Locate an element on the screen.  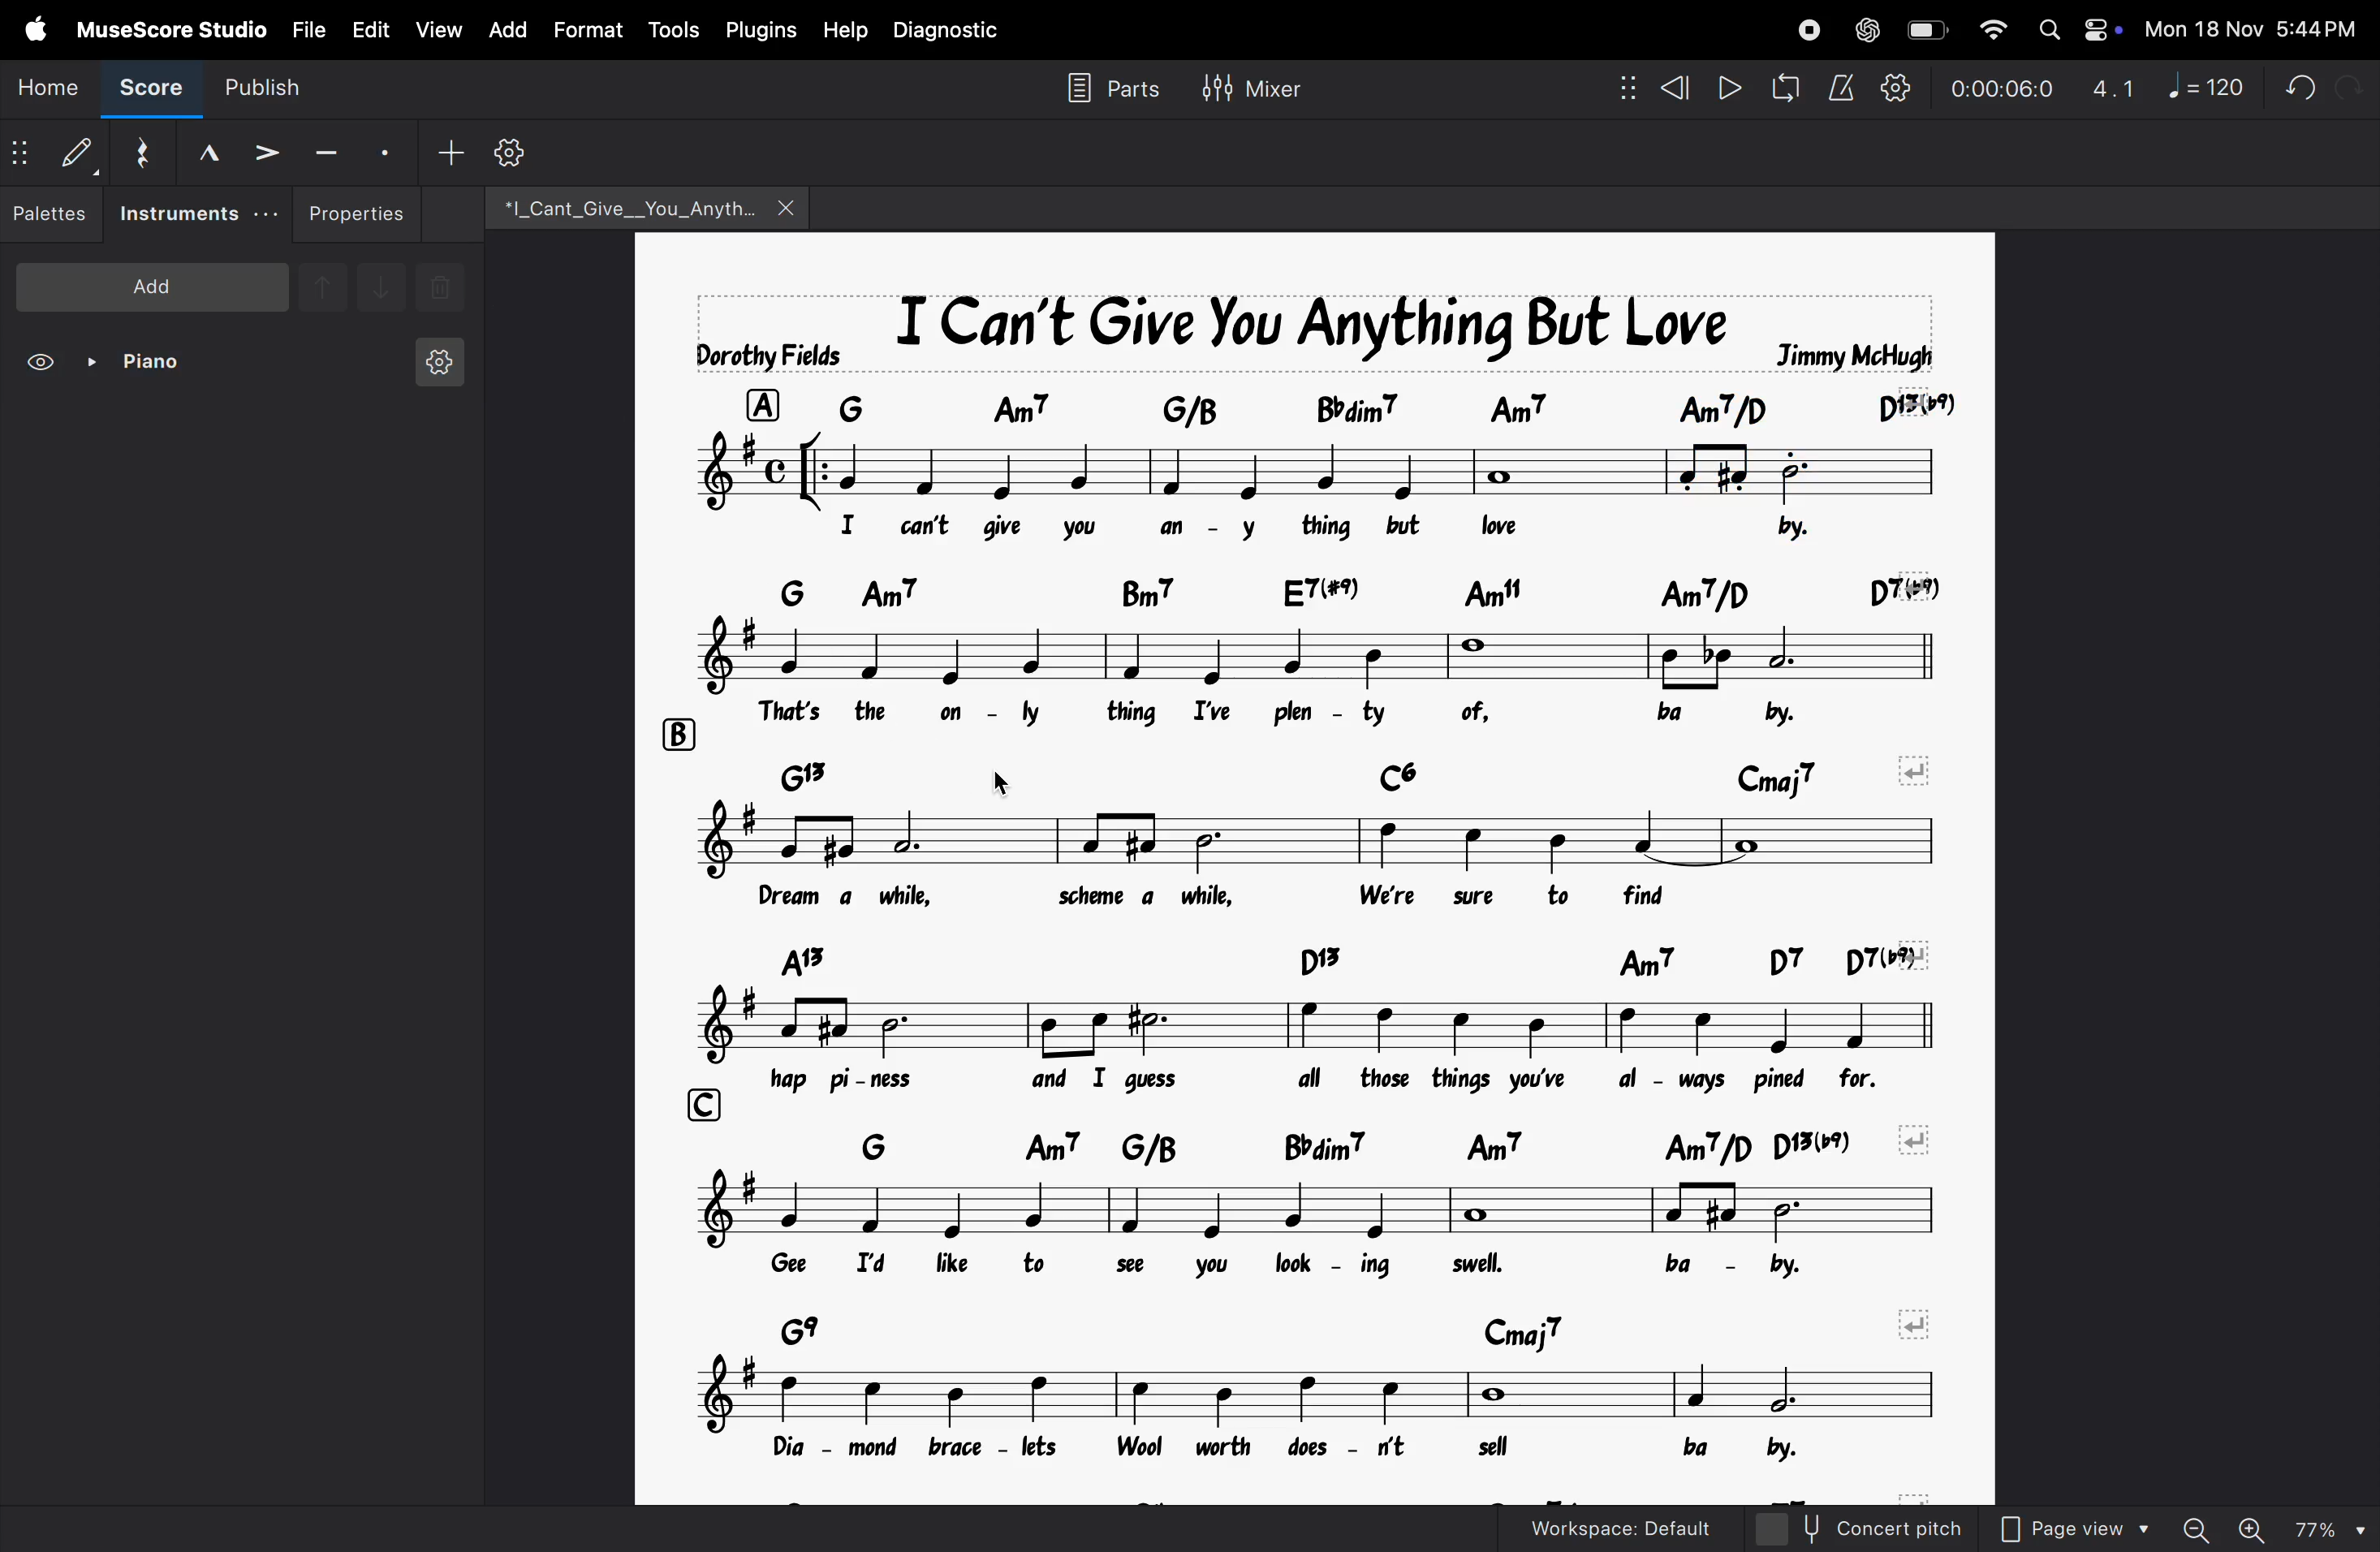
view is located at coordinates (439, 31).